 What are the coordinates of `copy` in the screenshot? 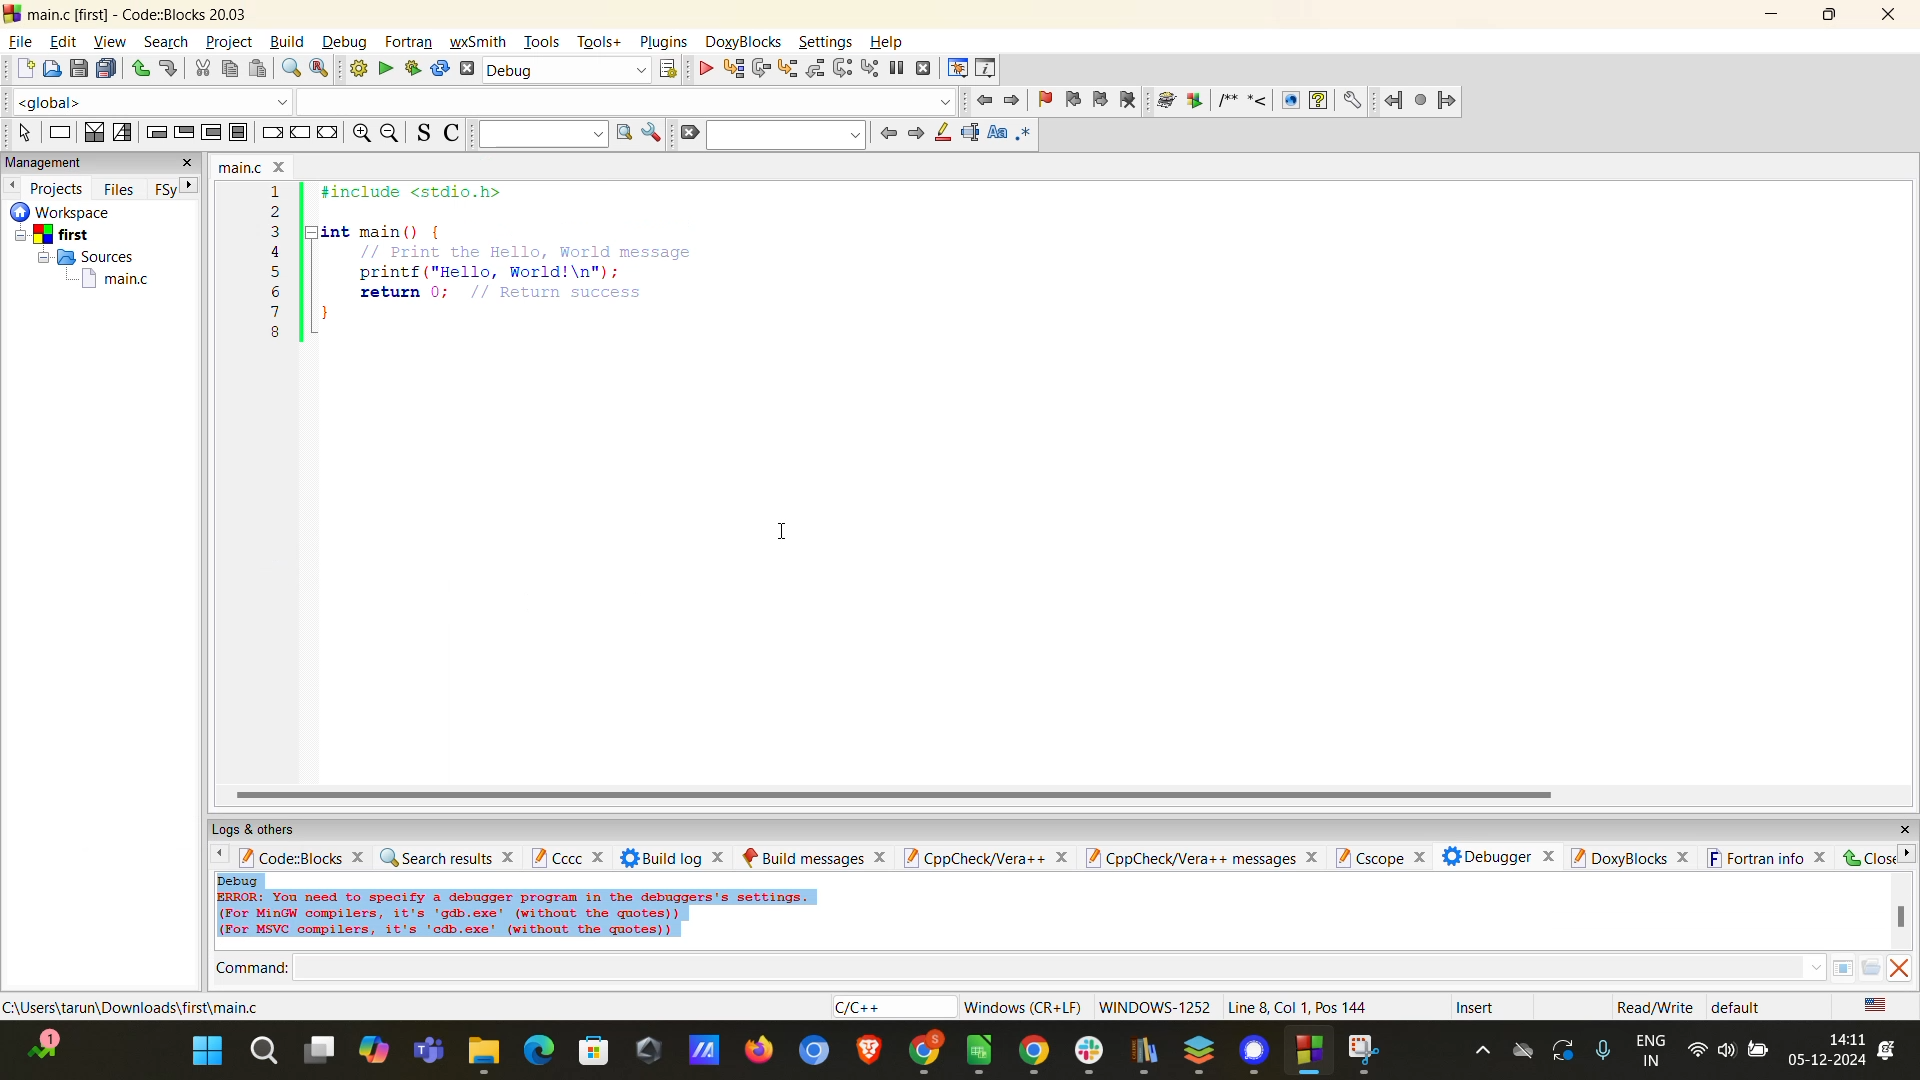 It's located at (231, 70).